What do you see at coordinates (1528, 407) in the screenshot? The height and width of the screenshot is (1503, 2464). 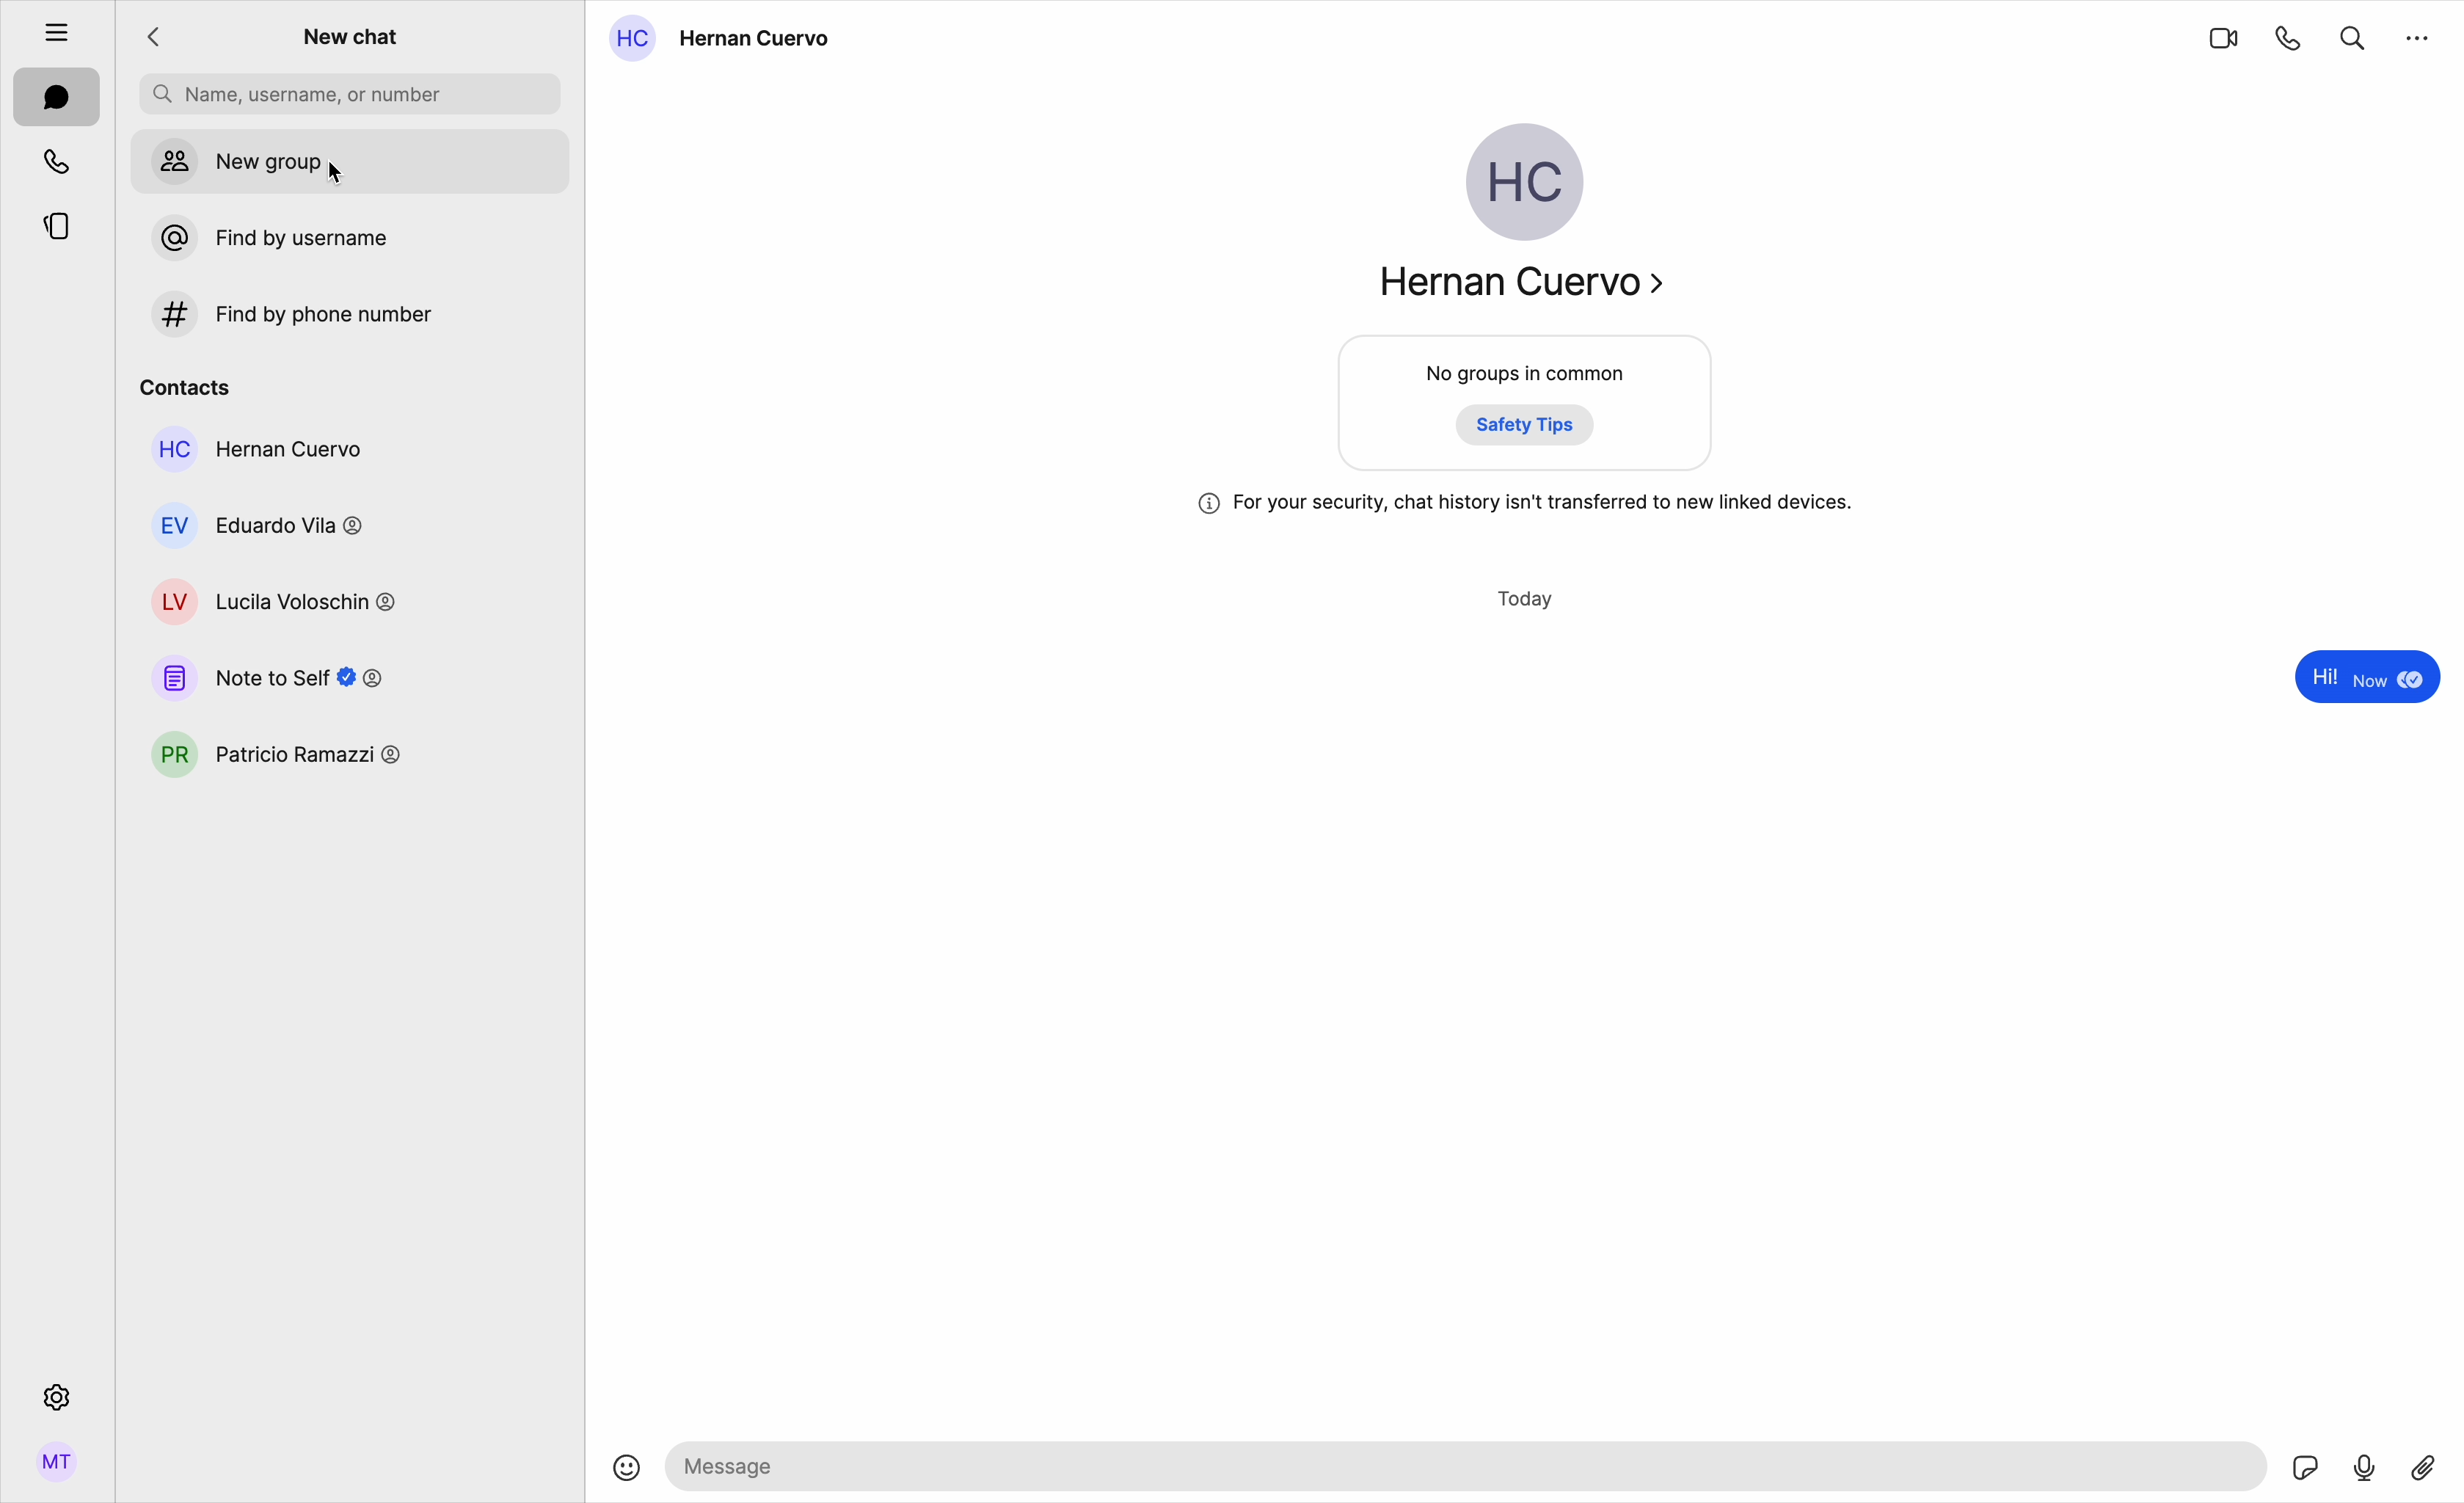 I see `no groups in common` at bounding box center [1528, 407].